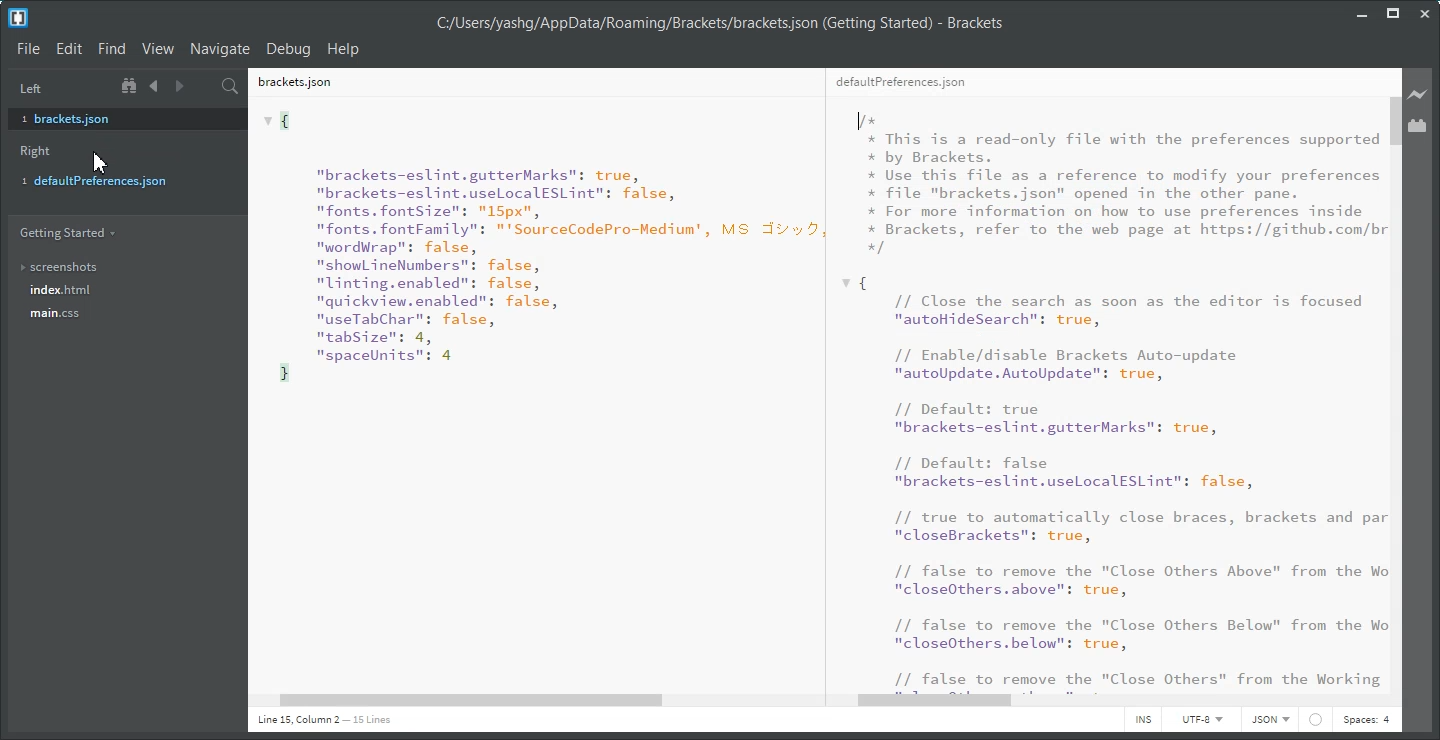  What do you see at coordinates (157, 49) in the screenshot?
I see `View` at bounding box center [157, 49].